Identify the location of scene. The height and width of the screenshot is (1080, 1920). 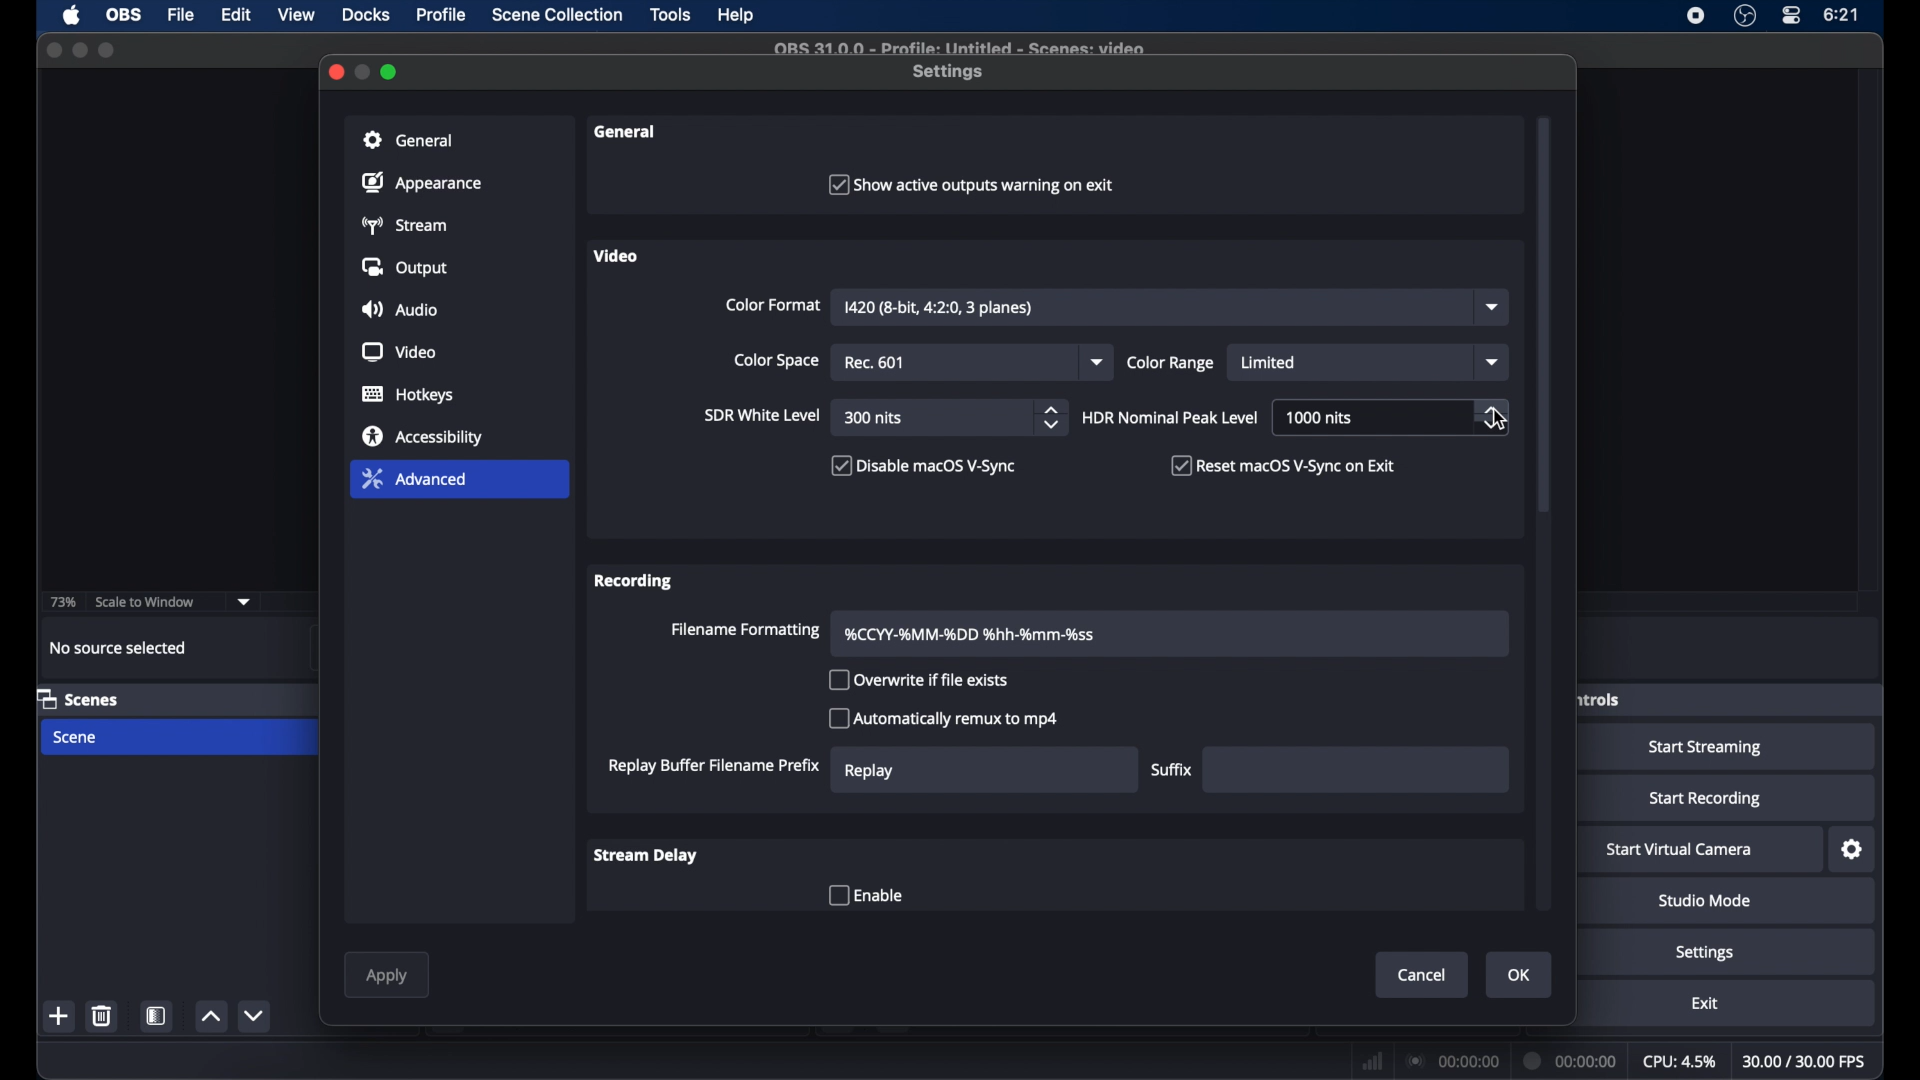
(77, 738).